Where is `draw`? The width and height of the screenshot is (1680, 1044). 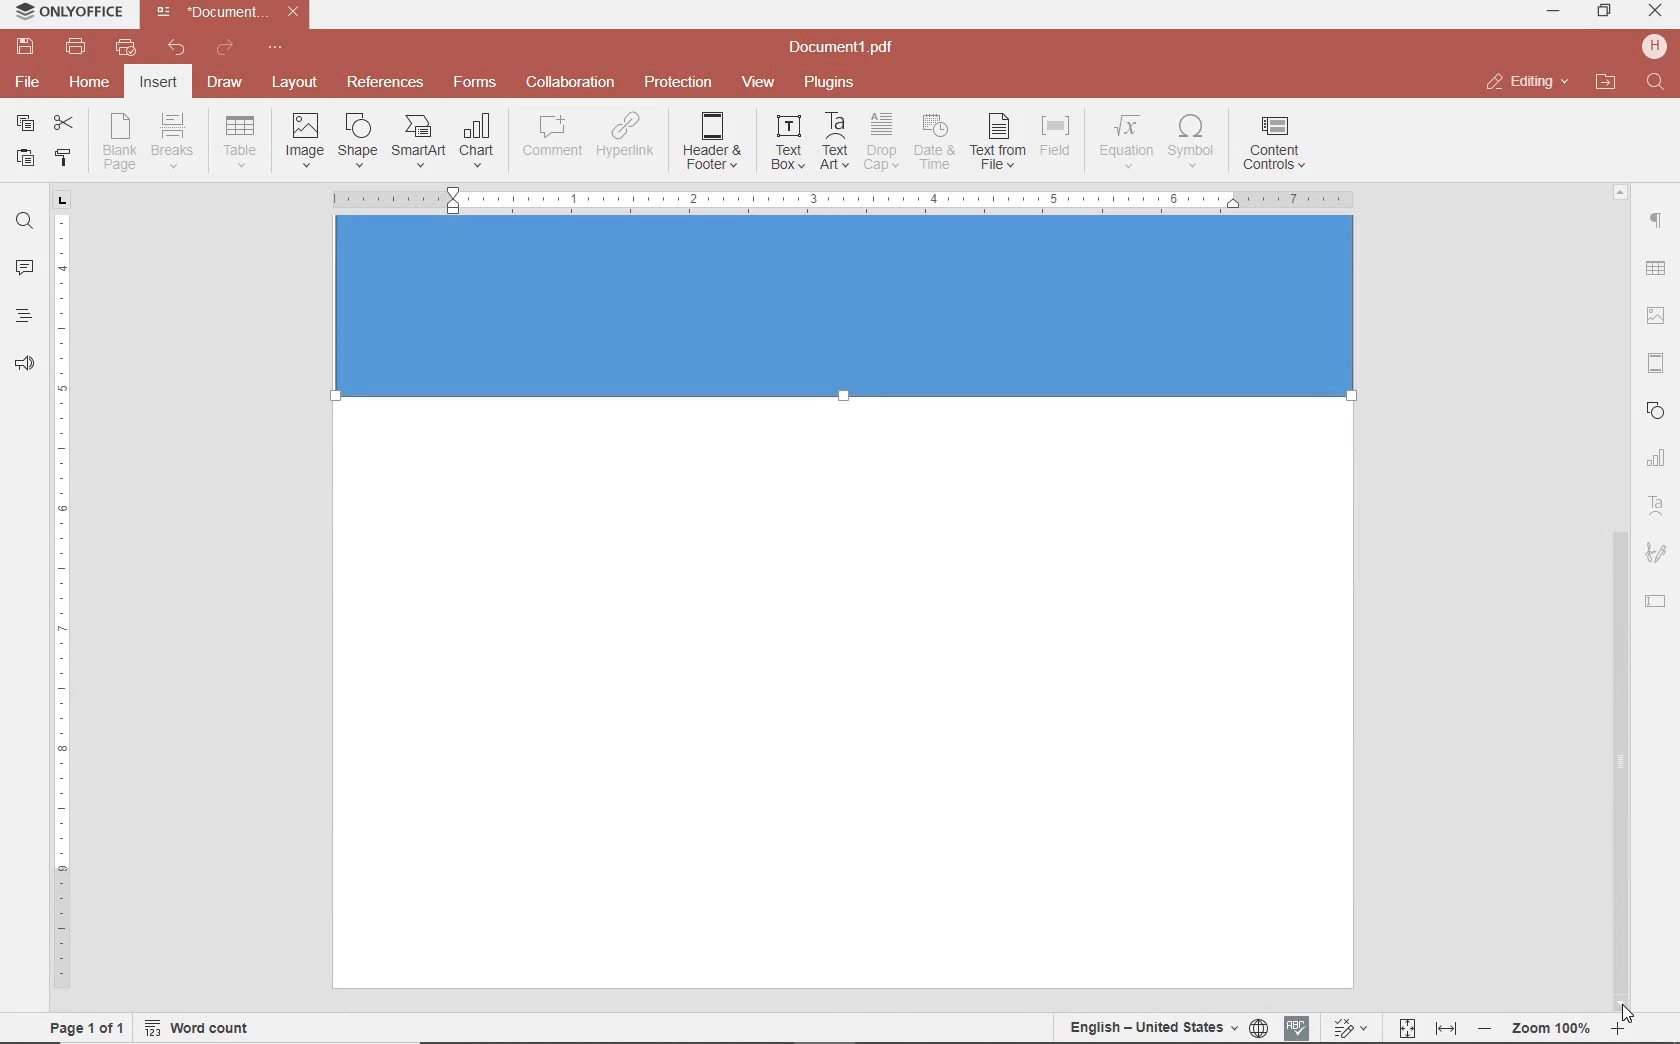
draw is located at coordinates (226, 81).